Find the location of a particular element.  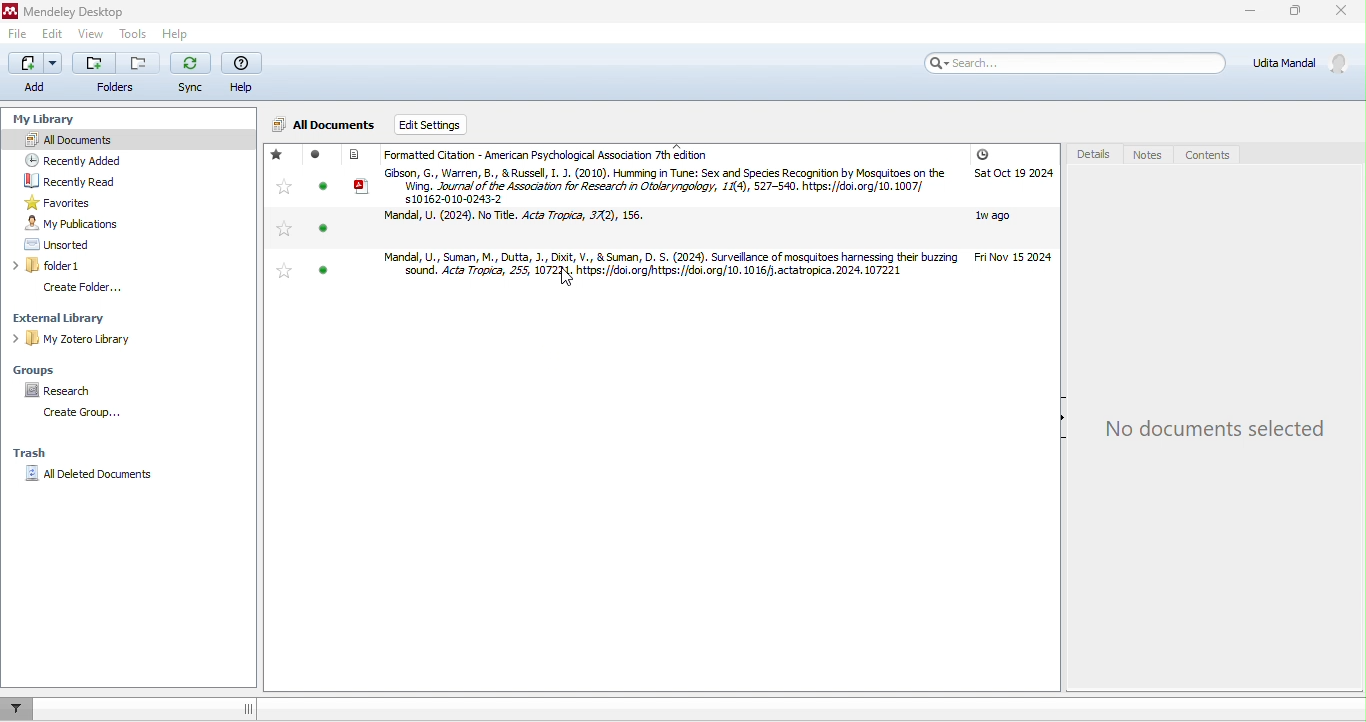

add is located at coordinates (35, 72).